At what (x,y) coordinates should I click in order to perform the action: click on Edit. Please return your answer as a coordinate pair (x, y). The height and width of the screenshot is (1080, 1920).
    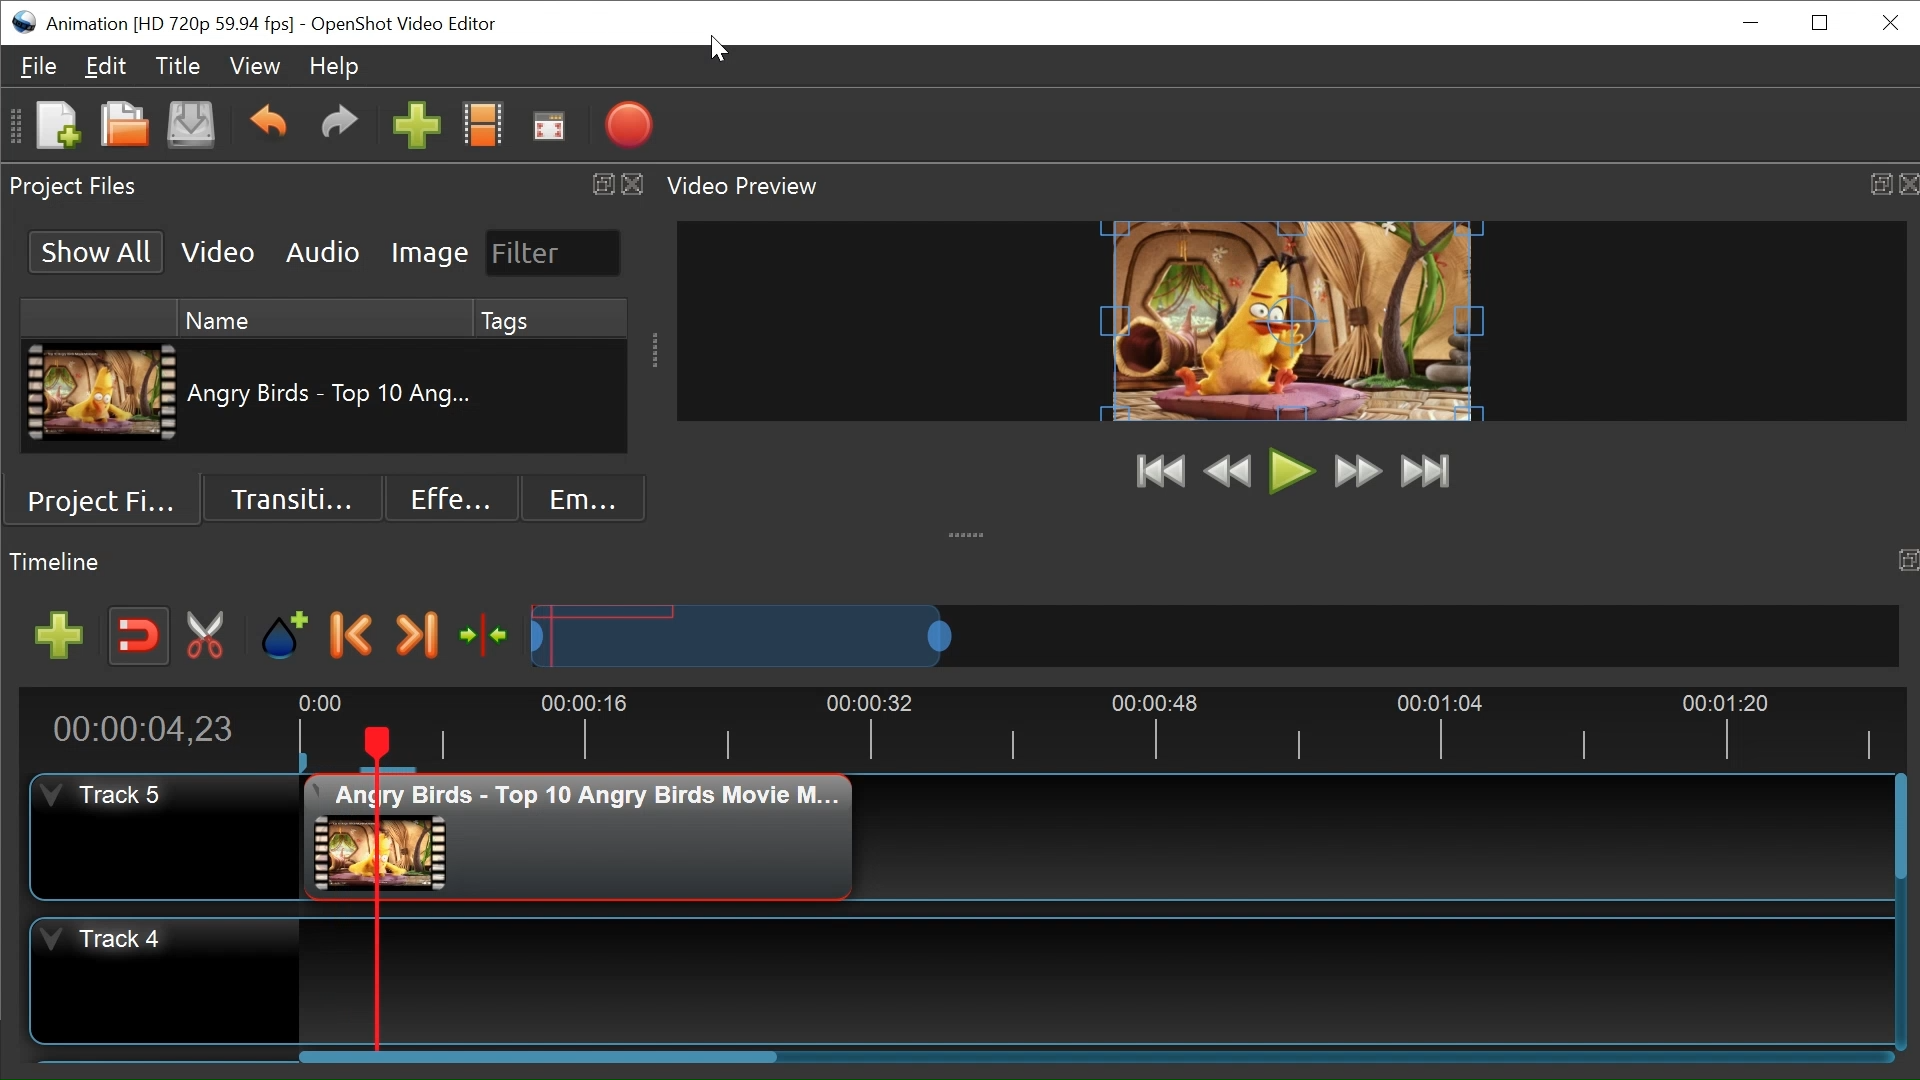
    Looking at the image, I should click on (105, 65).